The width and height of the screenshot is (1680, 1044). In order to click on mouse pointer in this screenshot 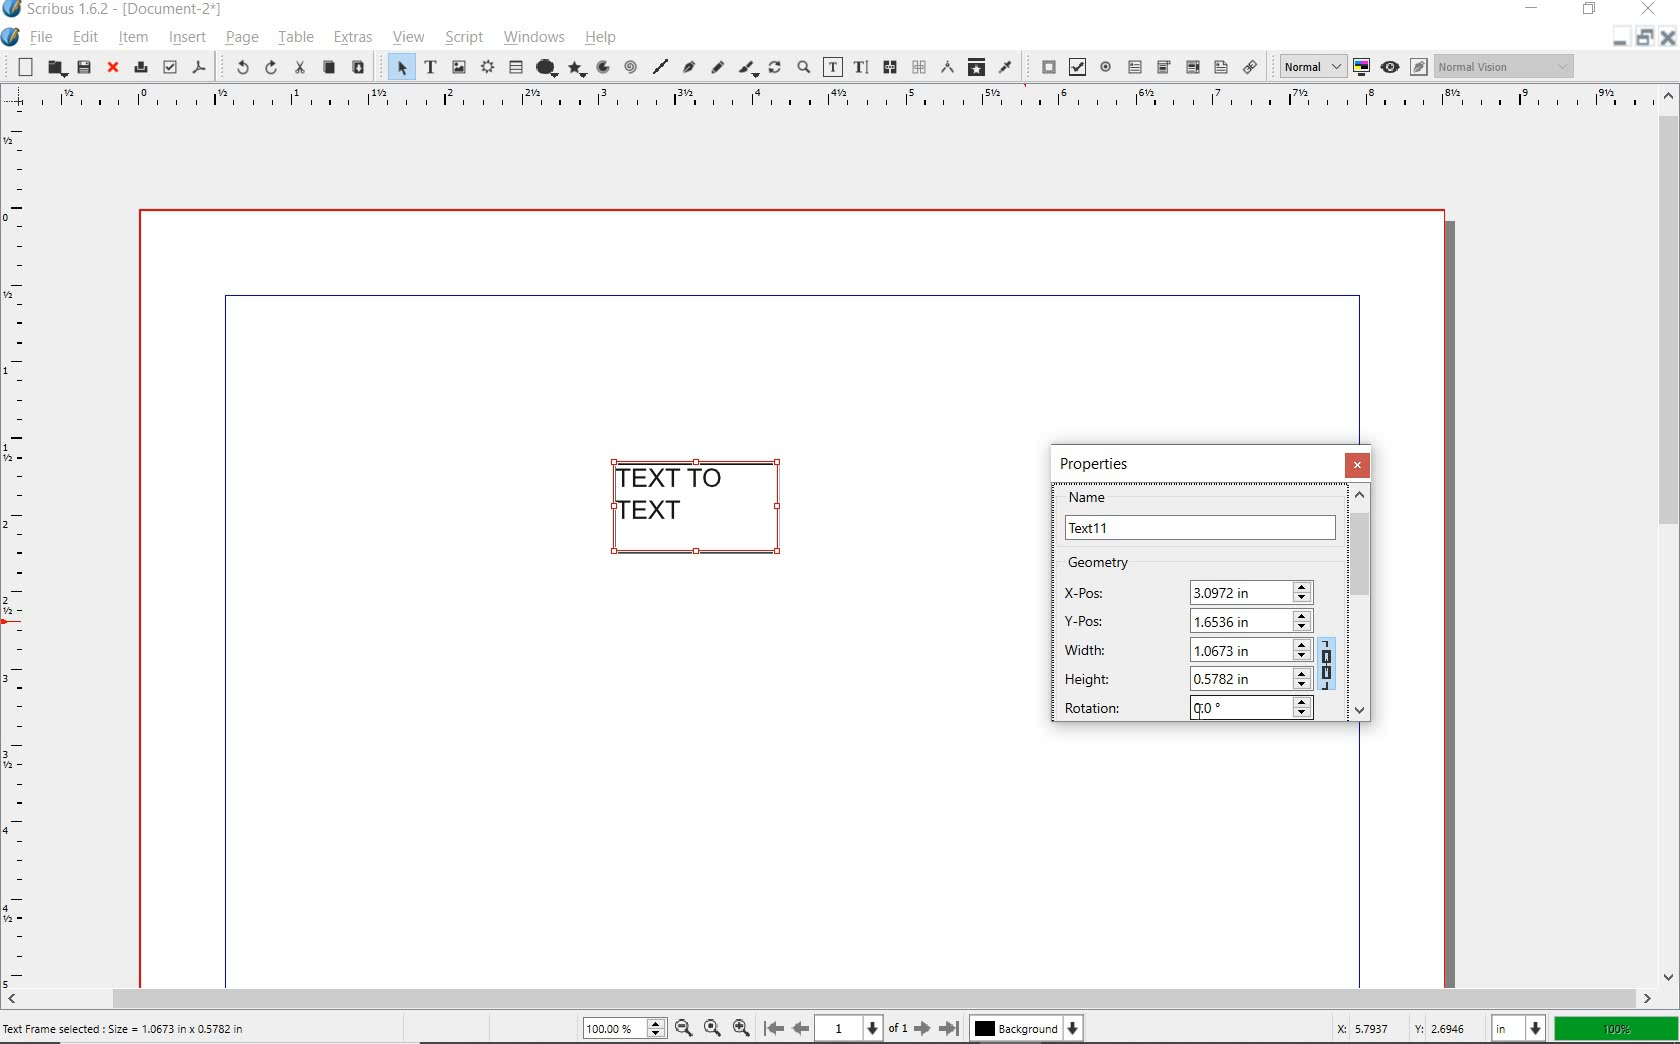, I will do `click(1201, 713)`.